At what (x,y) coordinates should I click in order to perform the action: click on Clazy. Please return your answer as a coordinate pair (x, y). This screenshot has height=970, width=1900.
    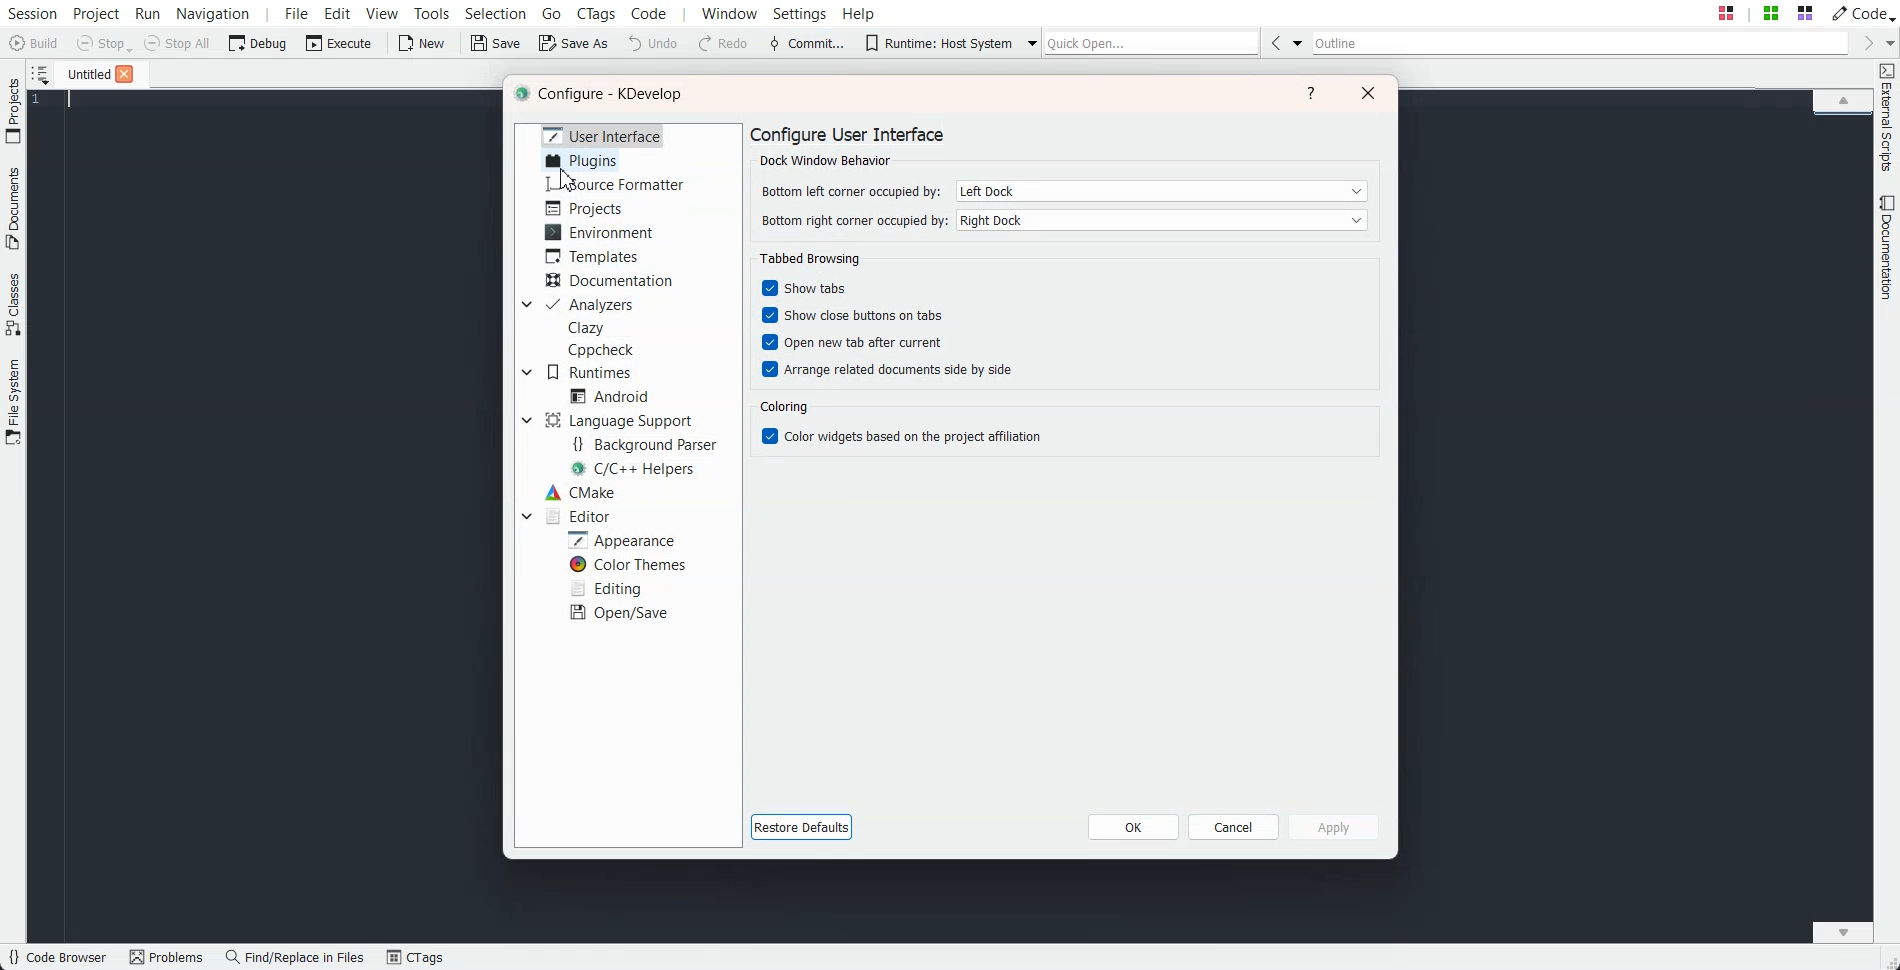
    Looking at the image, I should click on (587, 328).